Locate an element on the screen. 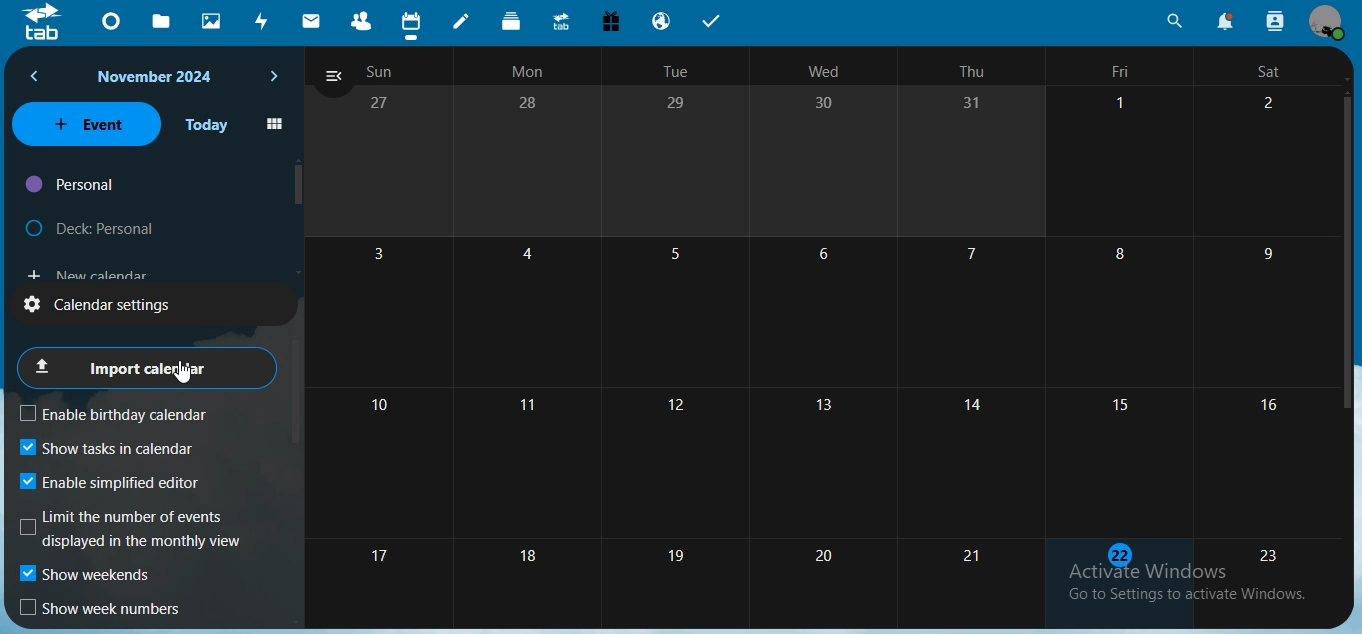 This screenshot has width=1362, height=634. email hosting is located at coordinates (663, 20).